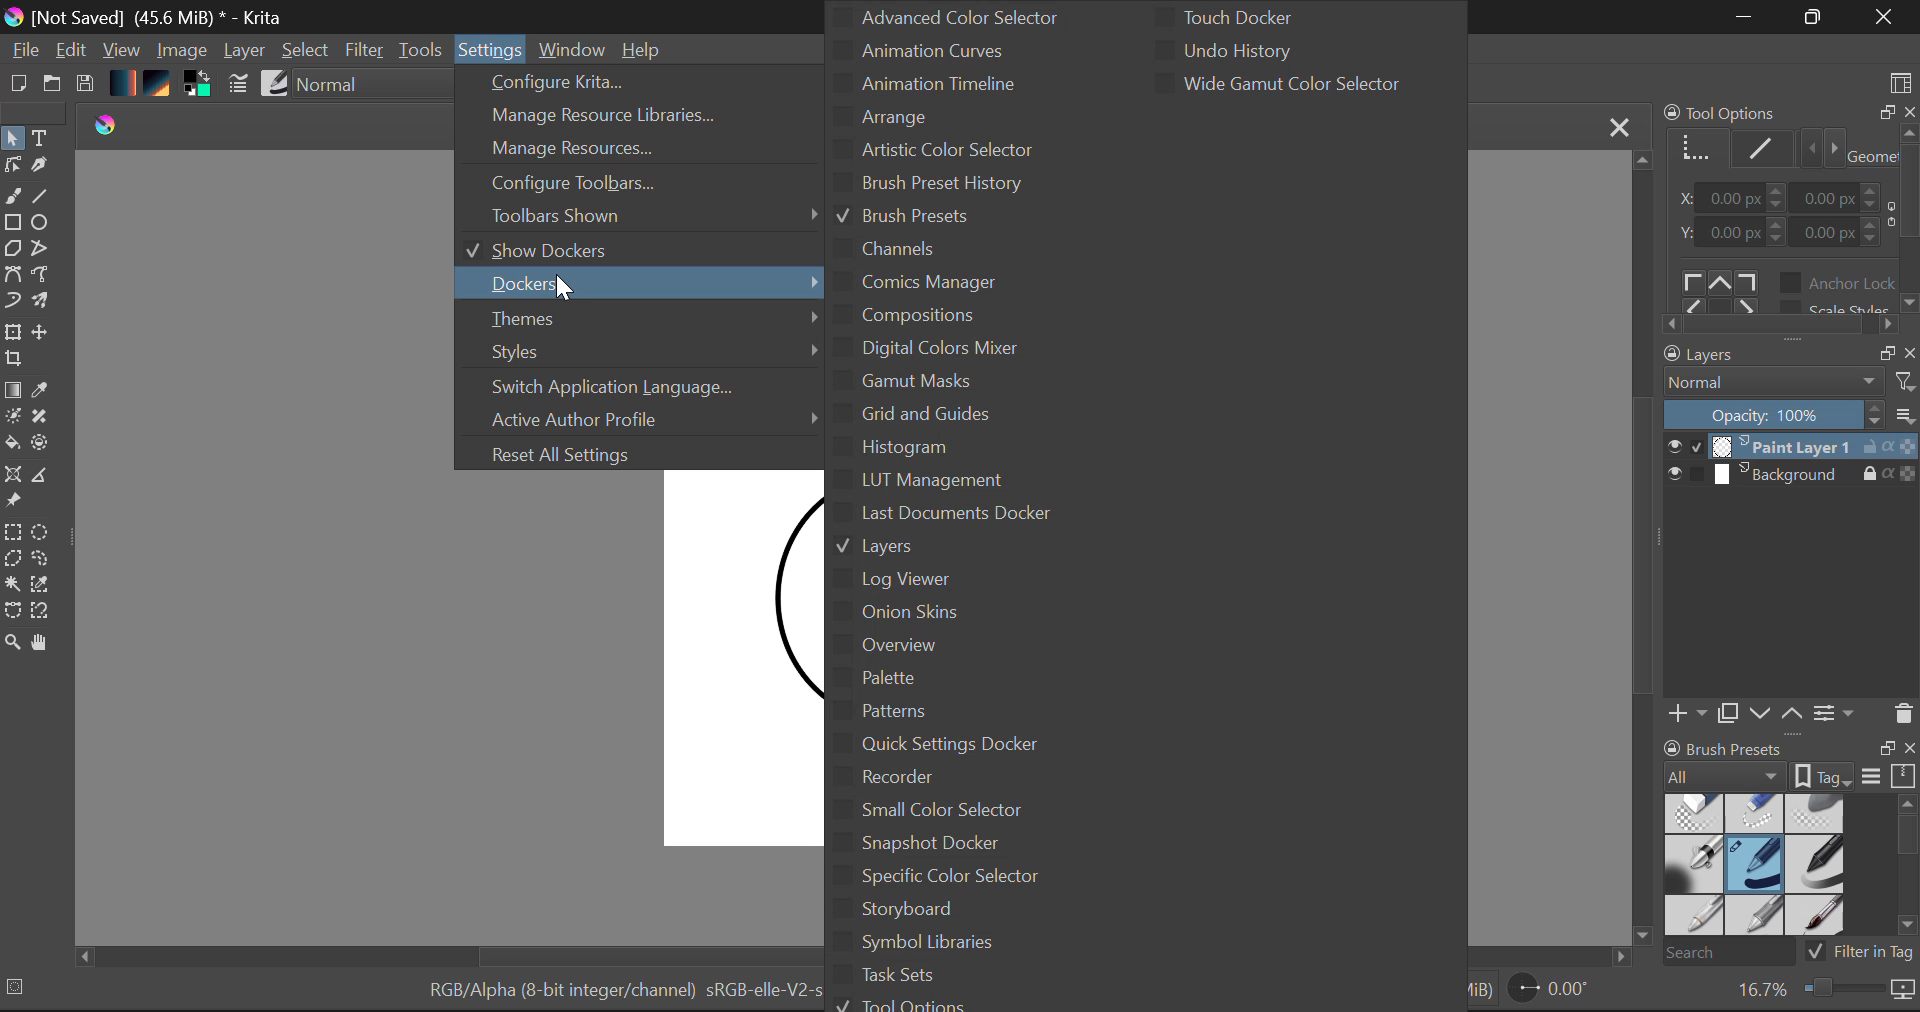 The image size is (1920, 1012). Describe the element at coordinates (13, 502) in the screenshot. I see `Reference Images` at that location.